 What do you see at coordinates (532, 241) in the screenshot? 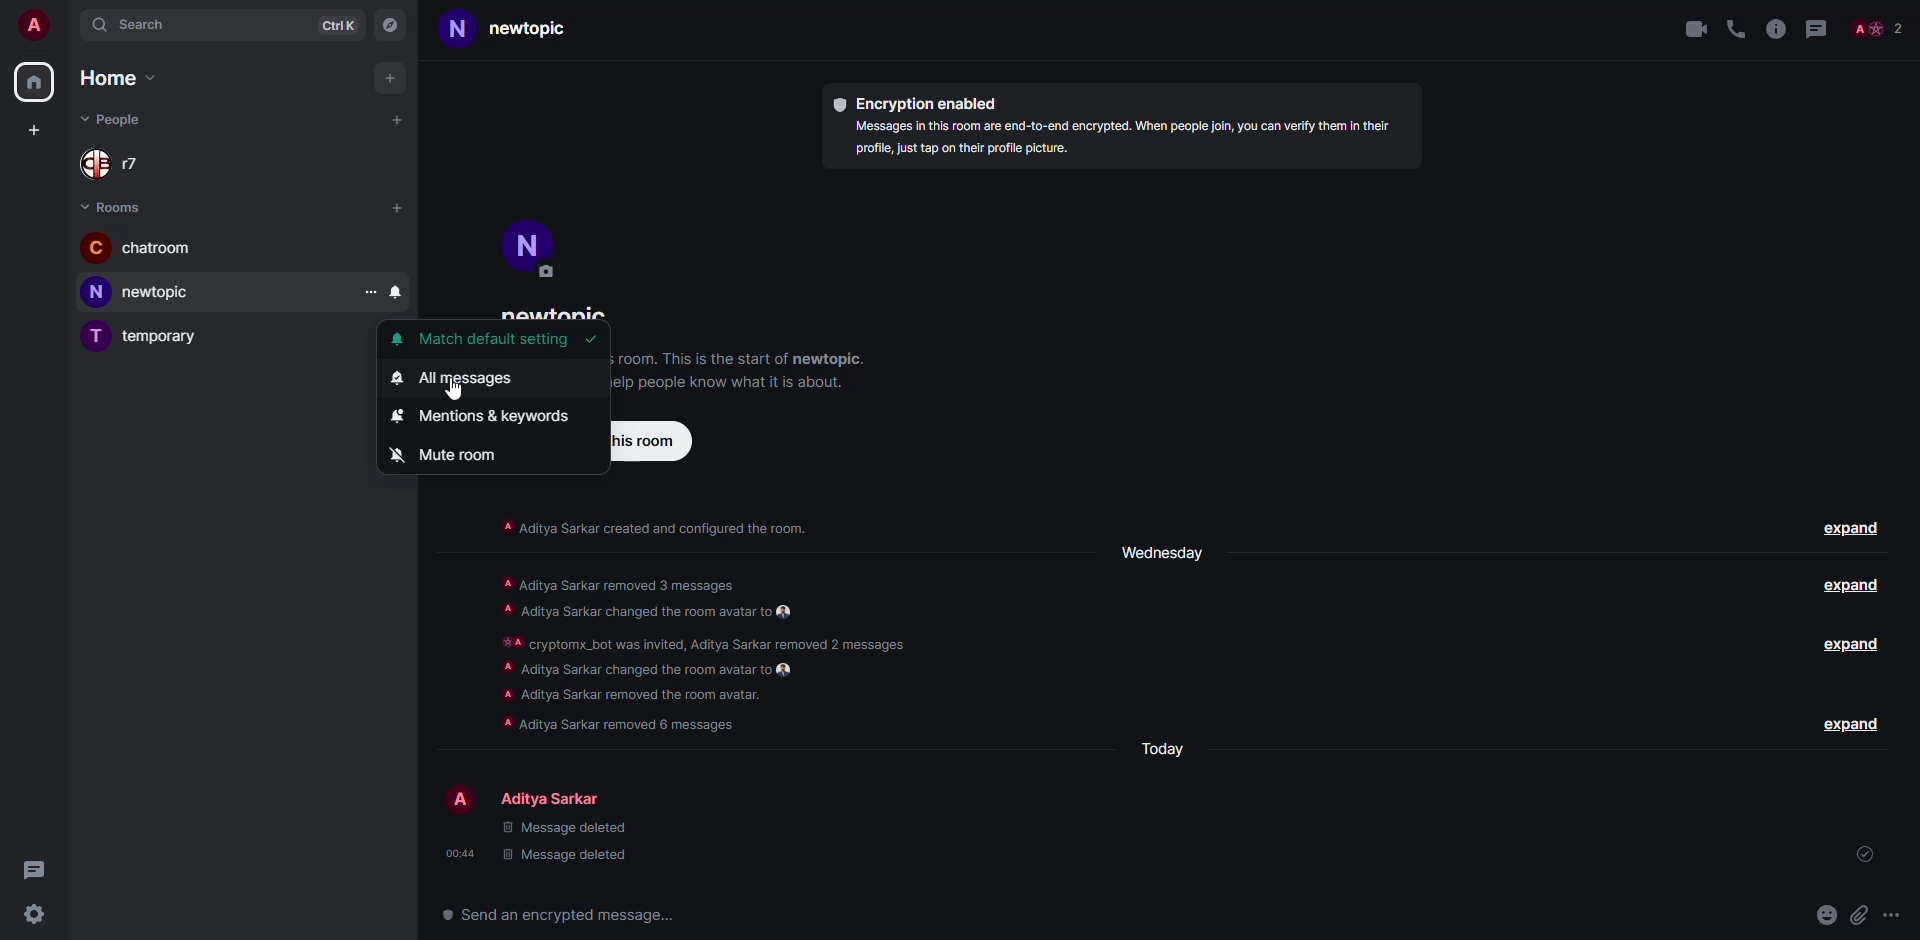
I see `profile` at bounding box center [532, 241].